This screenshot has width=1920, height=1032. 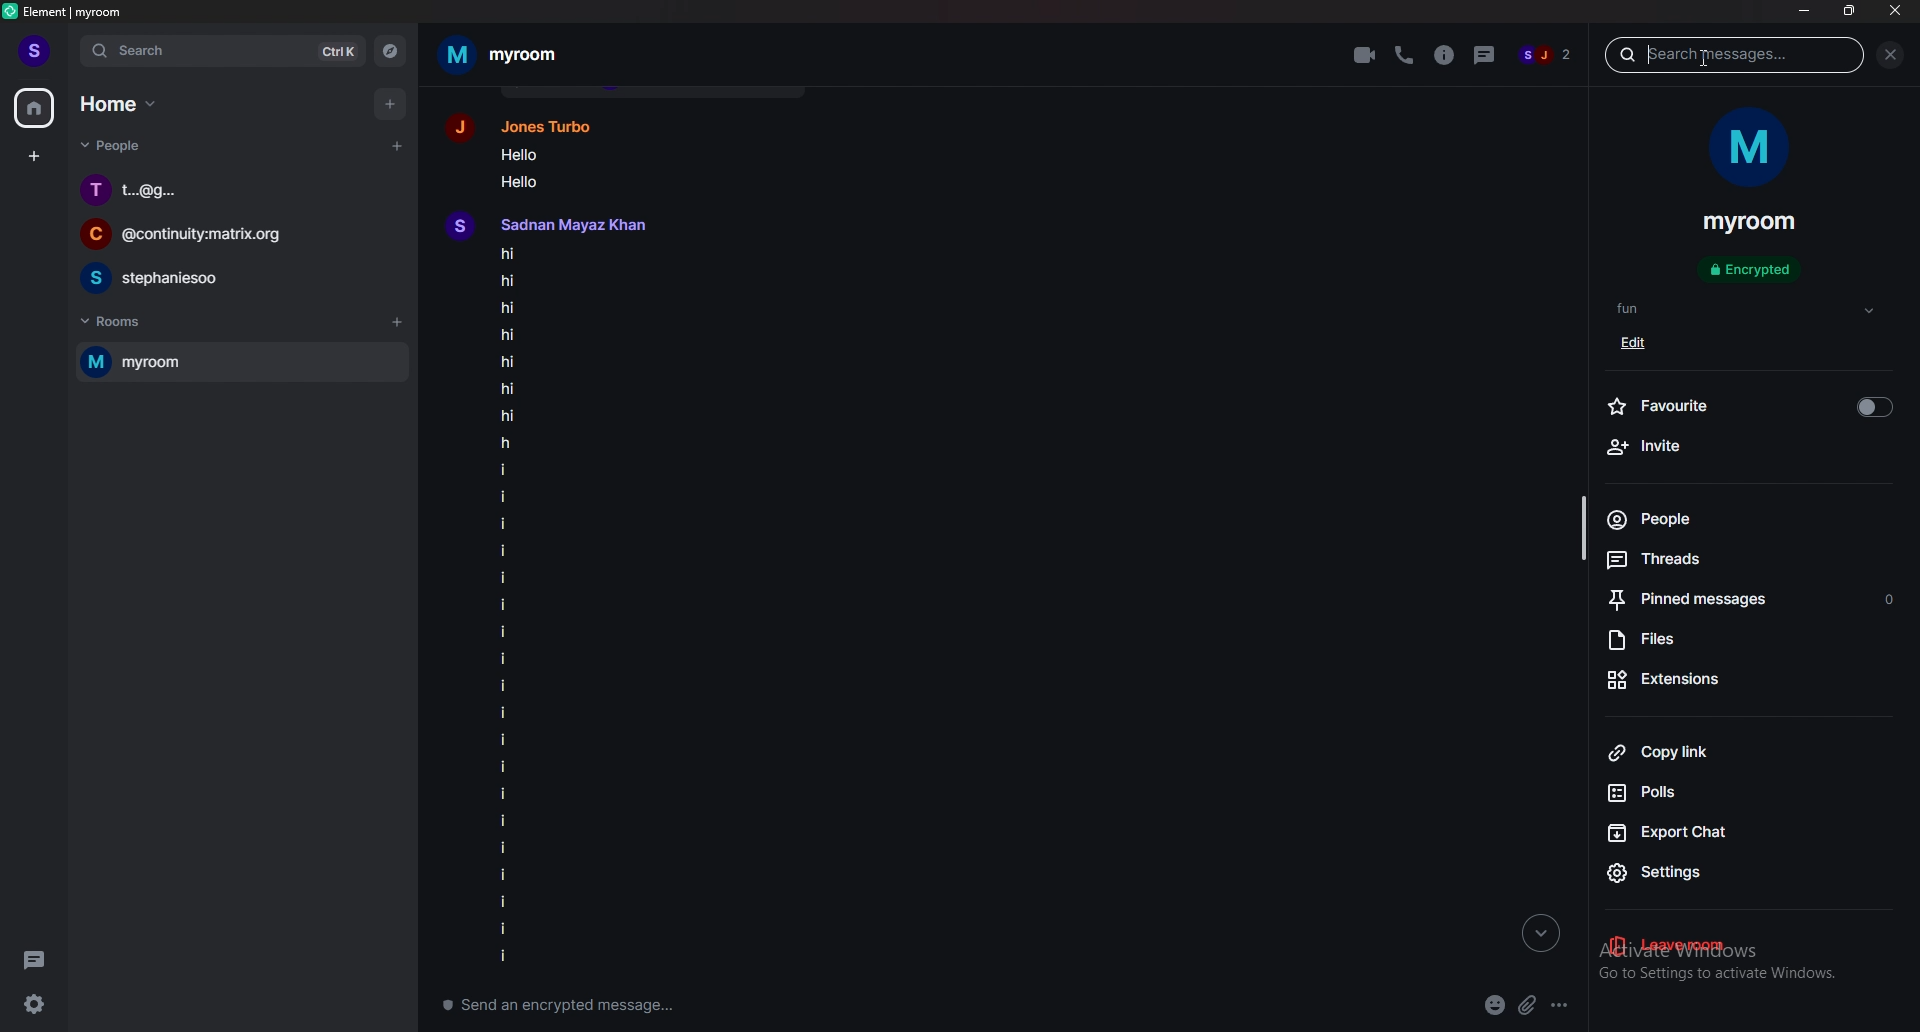 What do you see at coordinates (40, 1006) in the screenshot?
I see `settings` at bounding box center [40, 1006].